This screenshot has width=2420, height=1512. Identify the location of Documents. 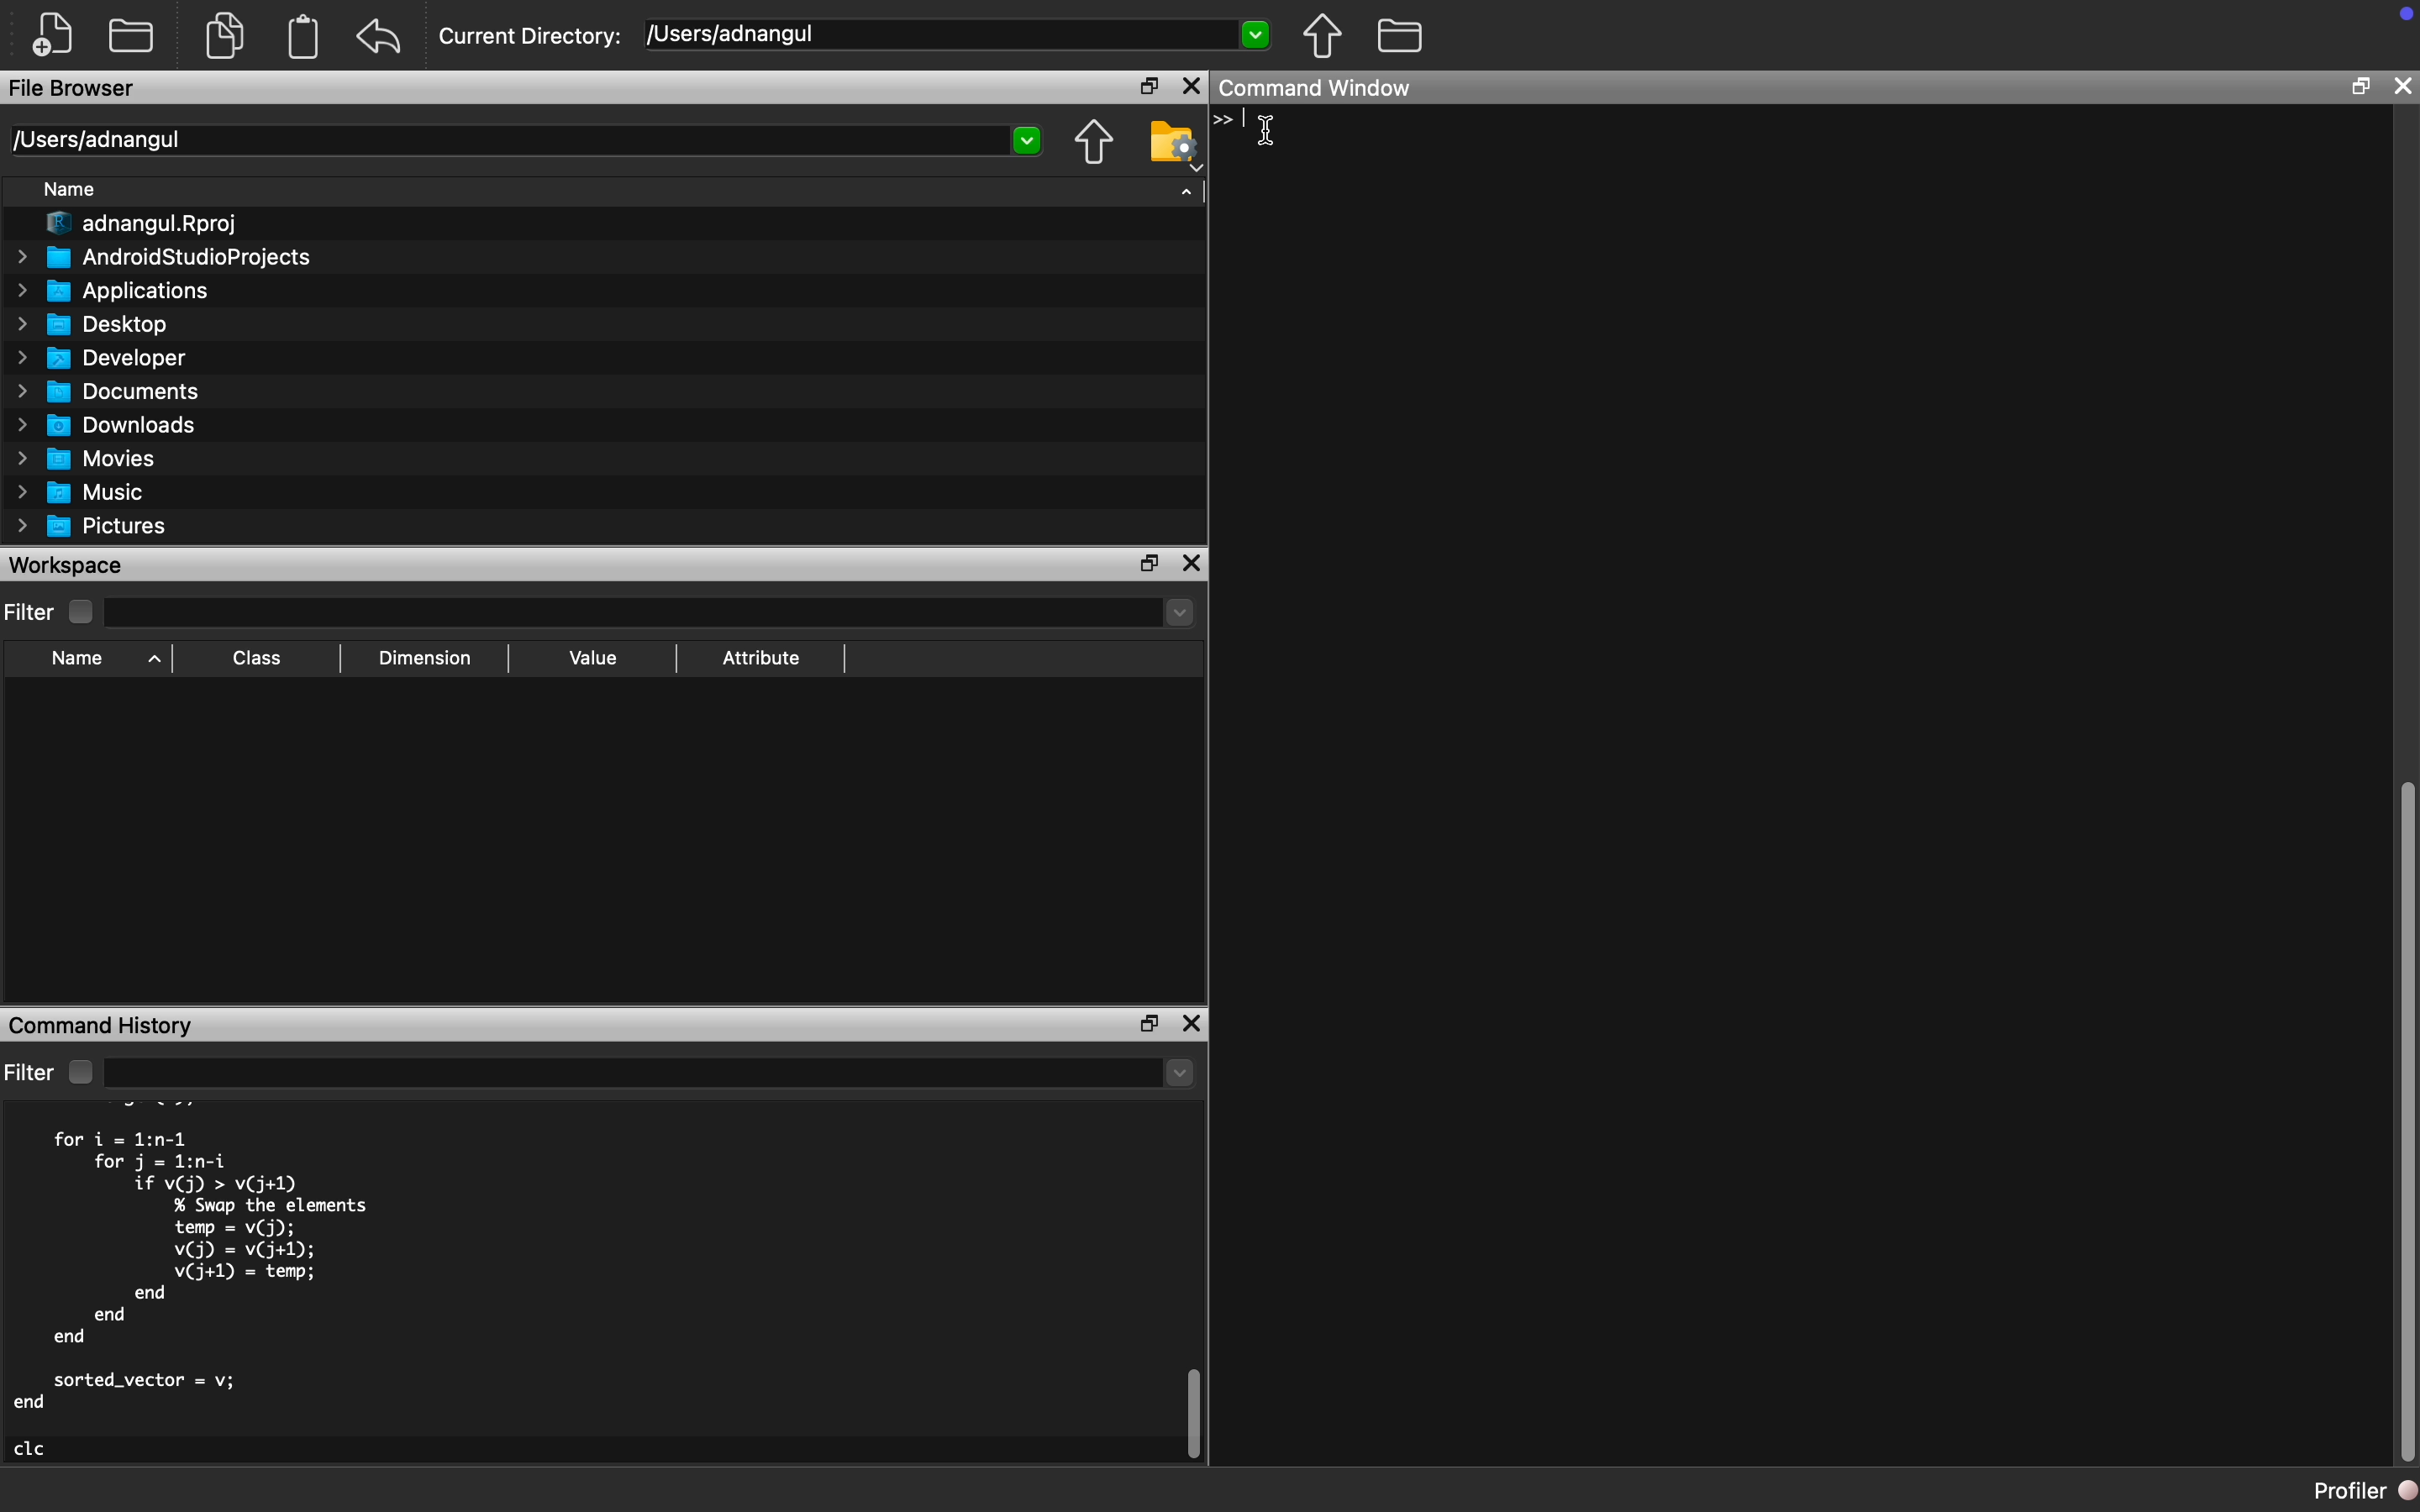
(109, 393).